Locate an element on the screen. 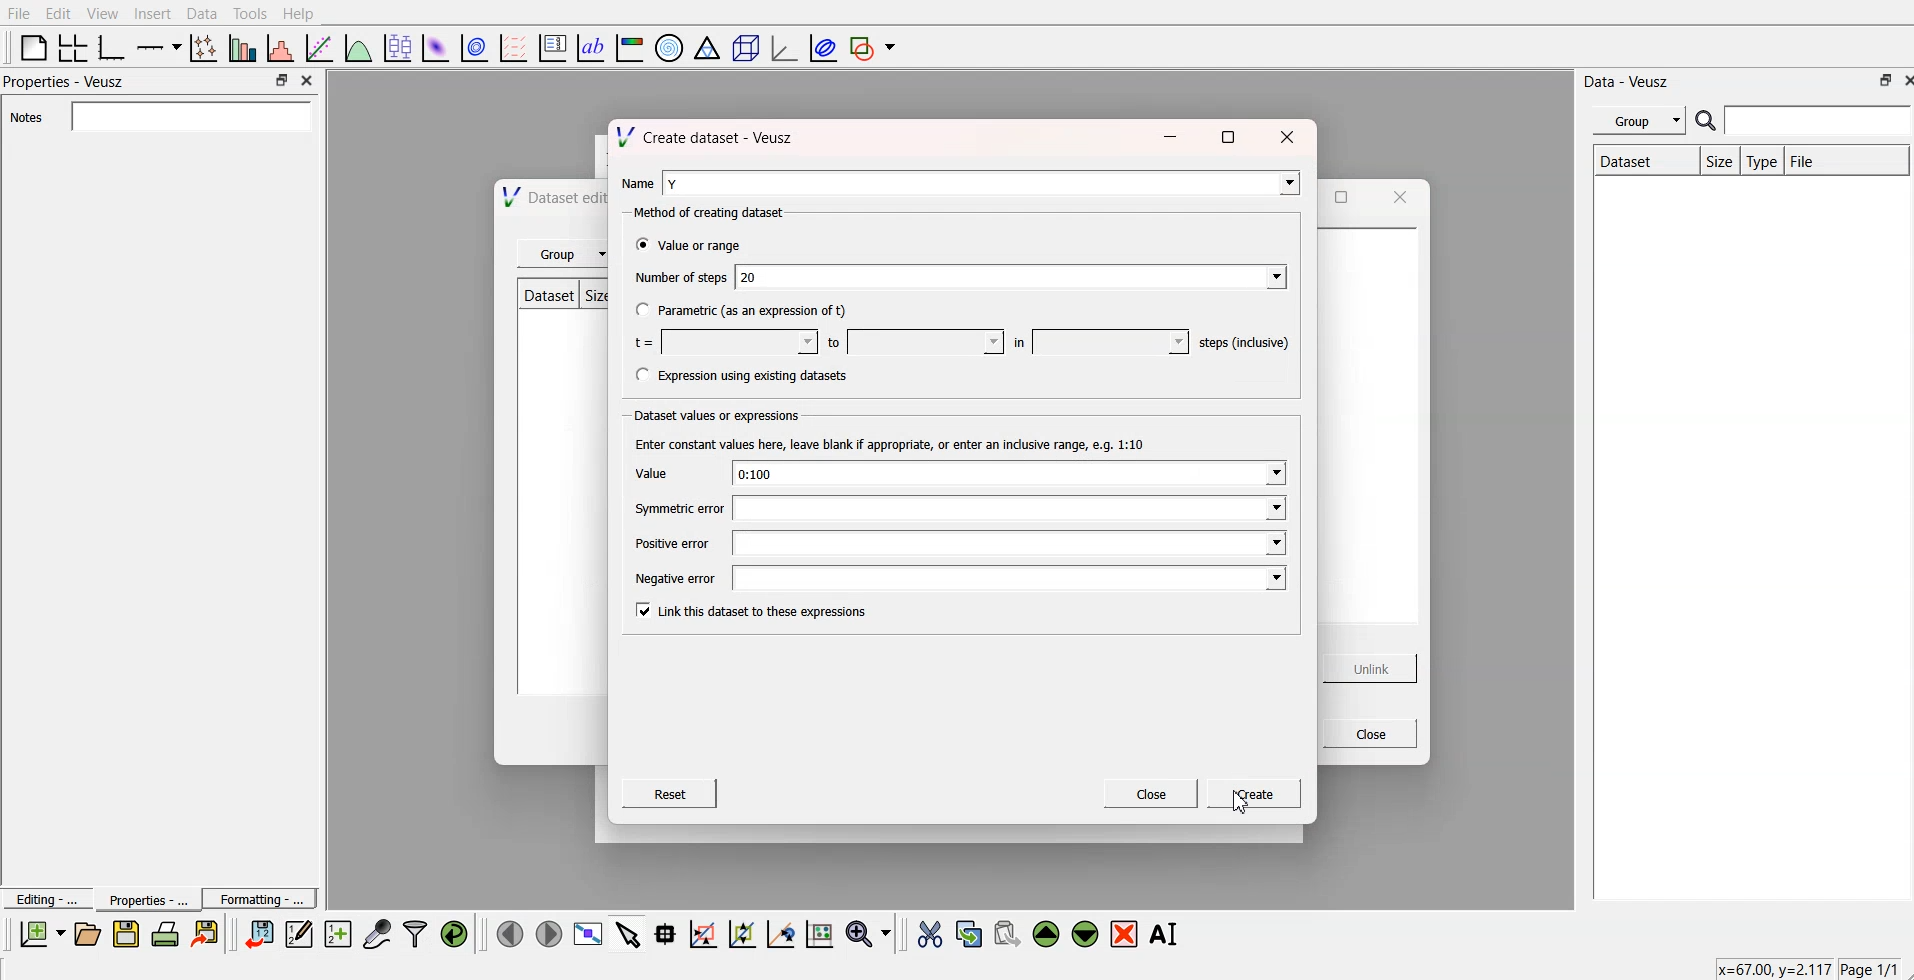  steps (inclusive is located at coordinates (1238, 339).